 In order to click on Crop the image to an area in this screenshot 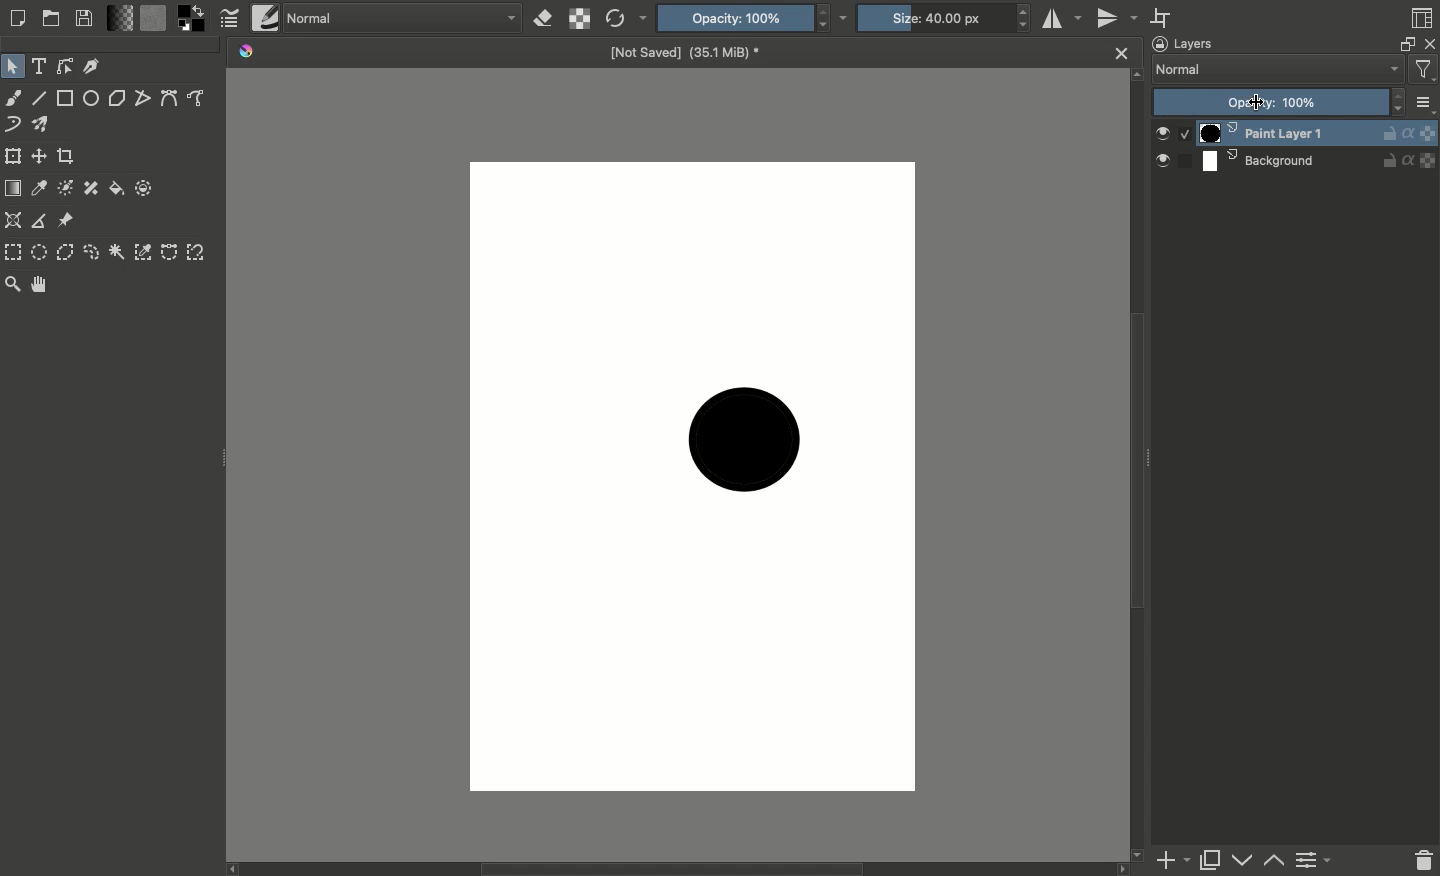, I will do `click(65, 155)`.